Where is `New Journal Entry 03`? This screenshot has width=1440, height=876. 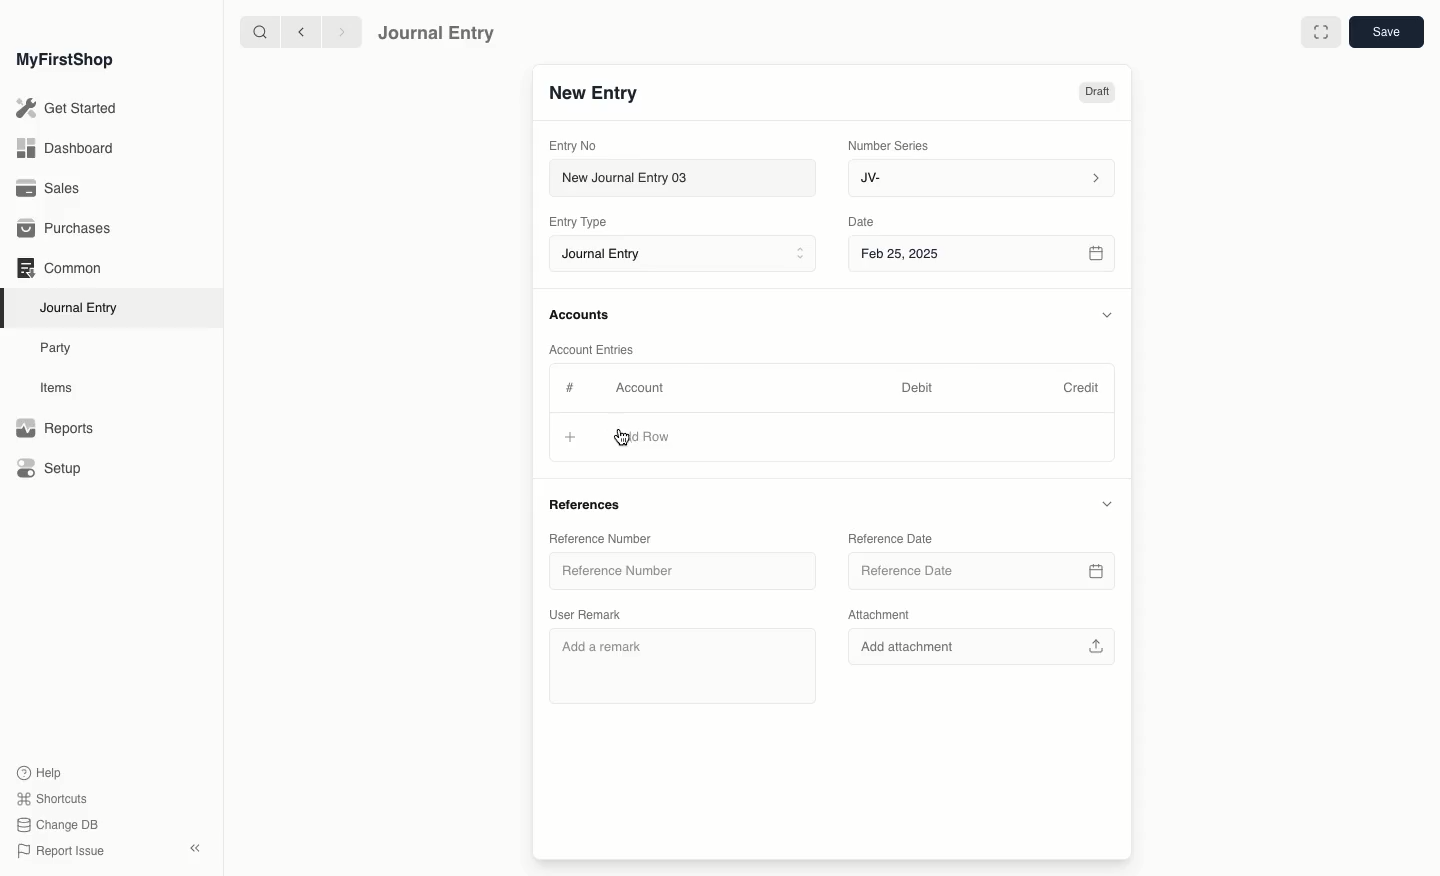
New Journal Entry 03 is located at coordinates (688, 179).